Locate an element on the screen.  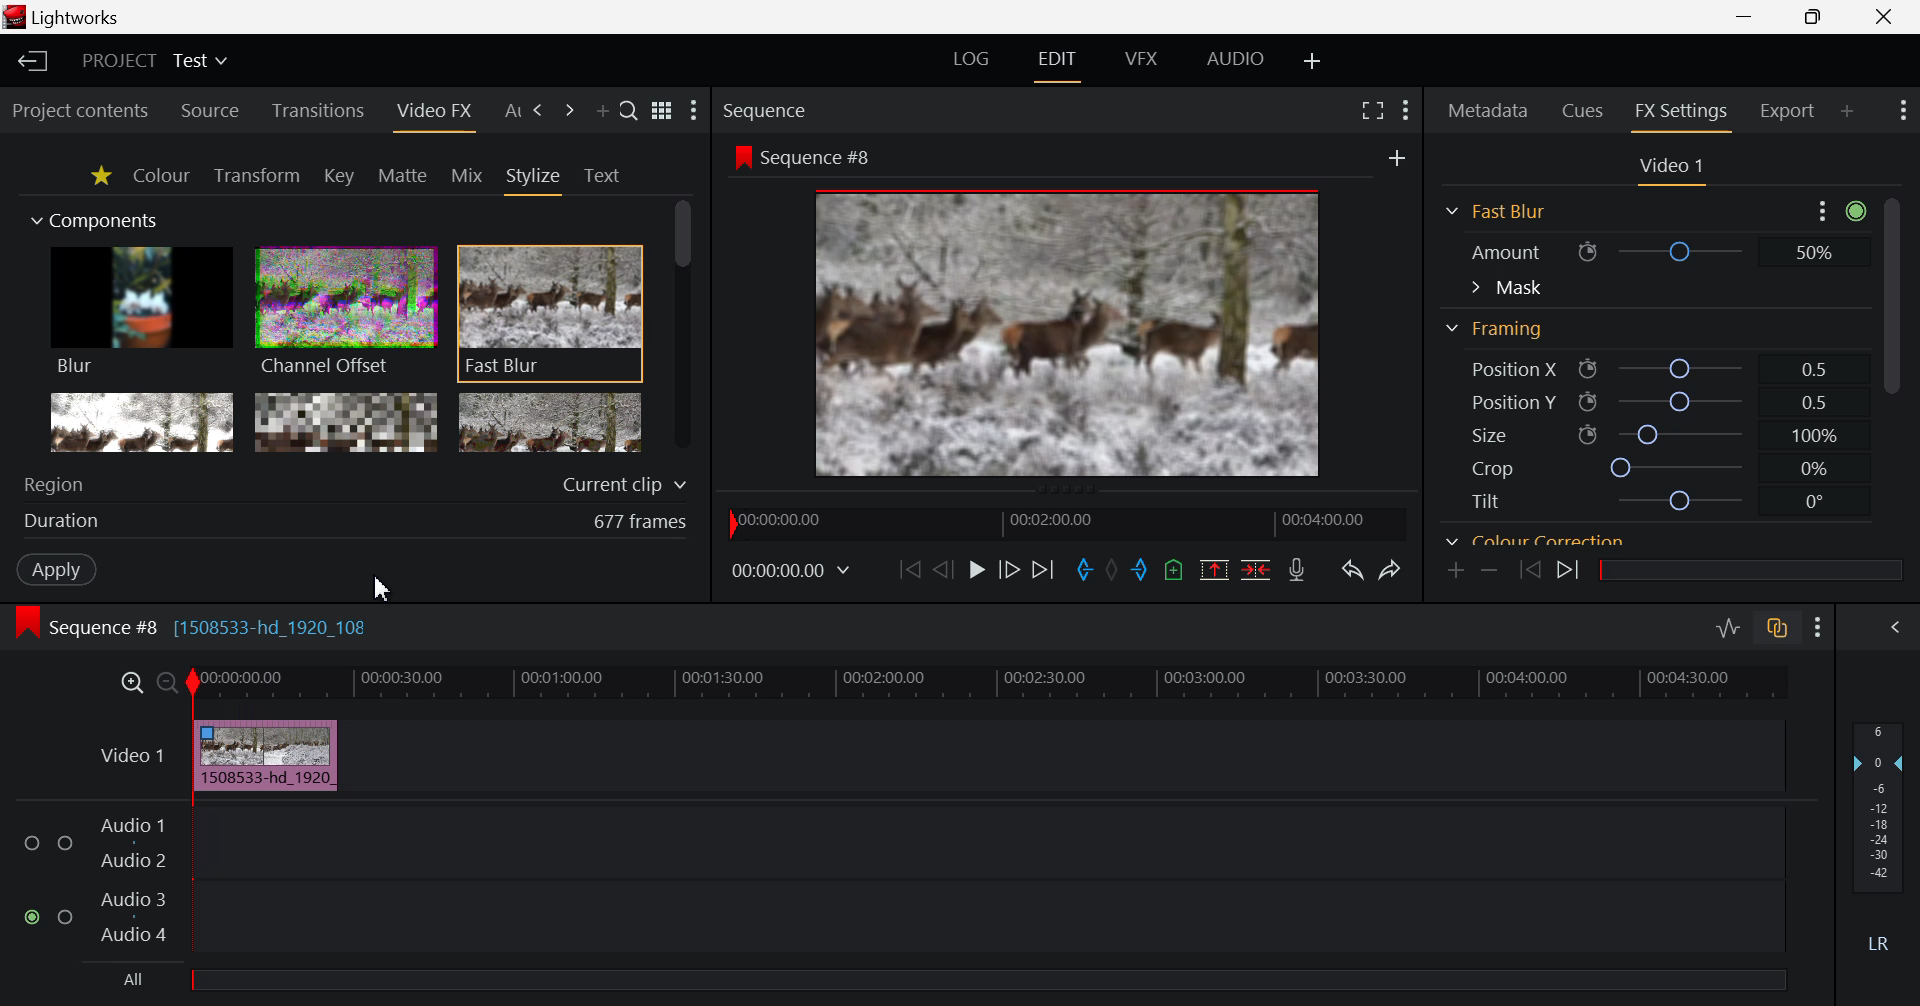
Project Timeline is located at coordinates (989, 681).